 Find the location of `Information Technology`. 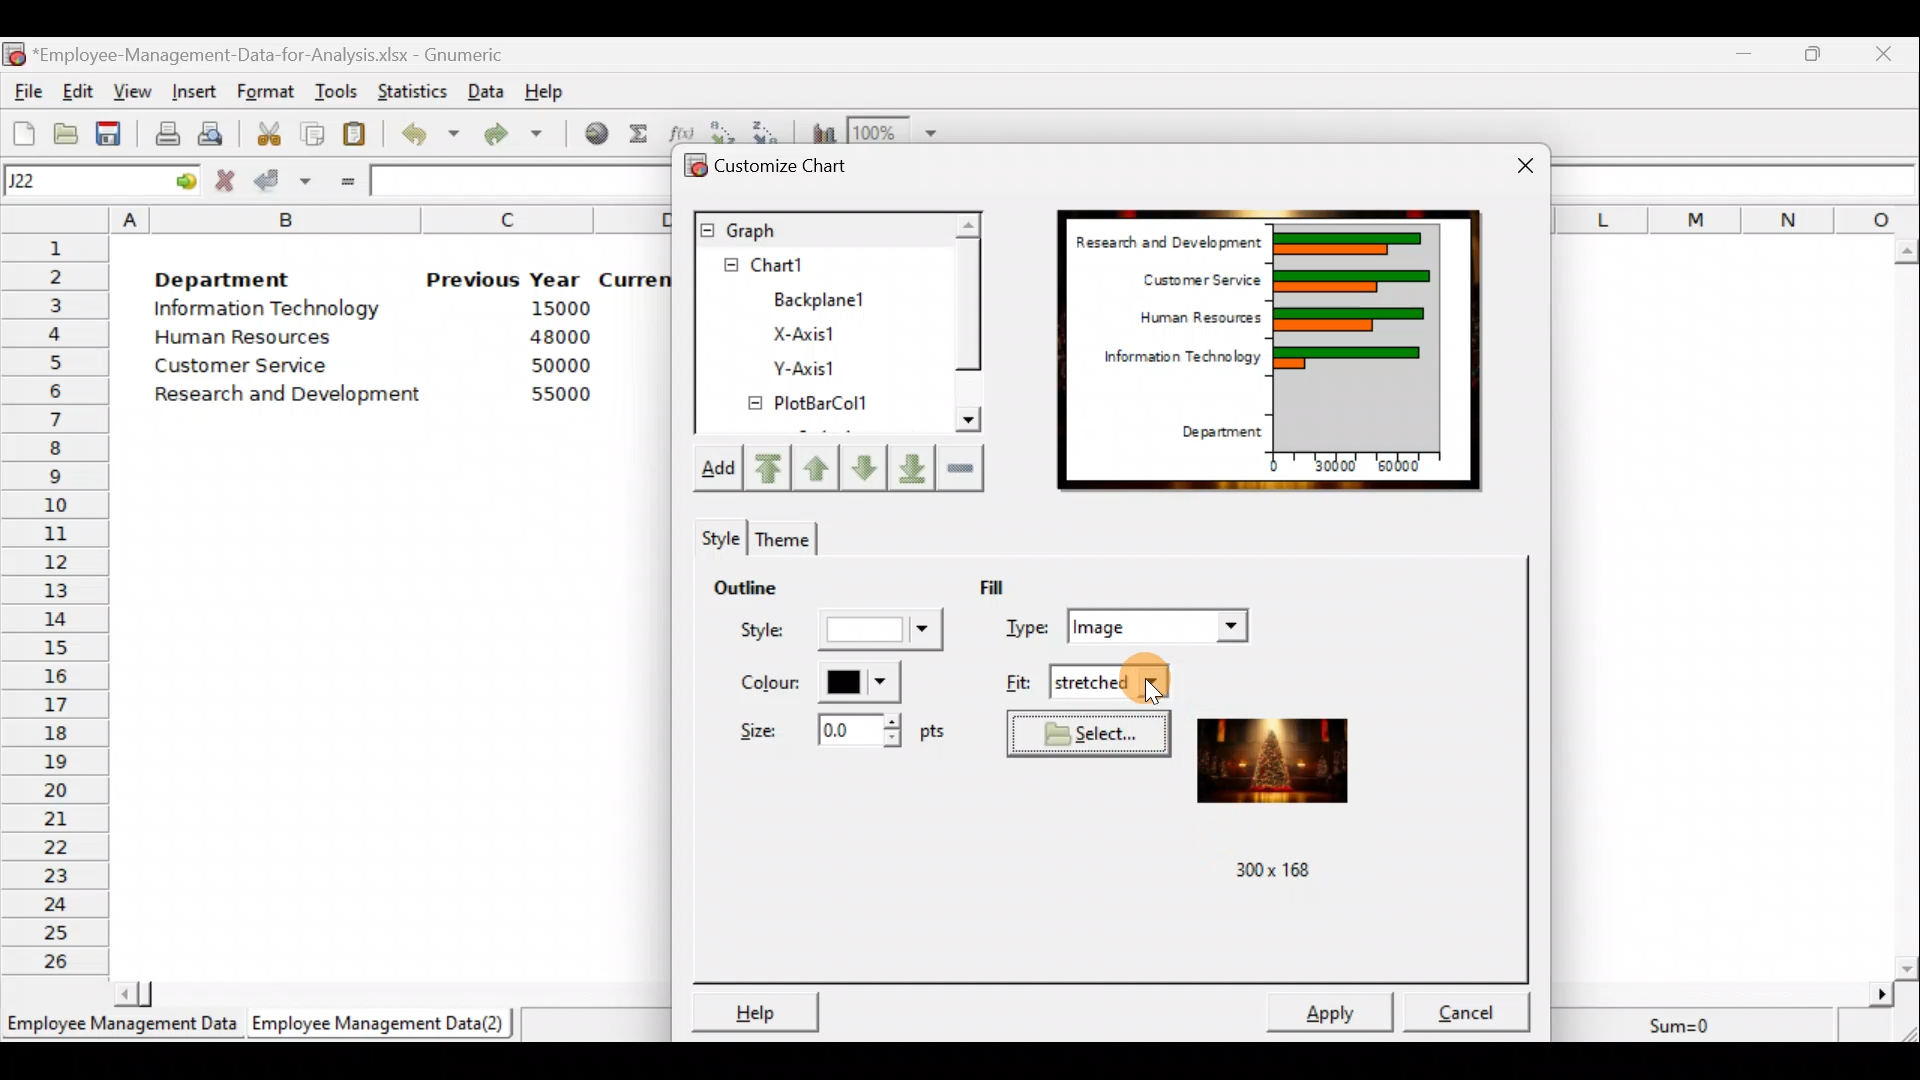

Information Technology is located at coordinates (1175, 363).